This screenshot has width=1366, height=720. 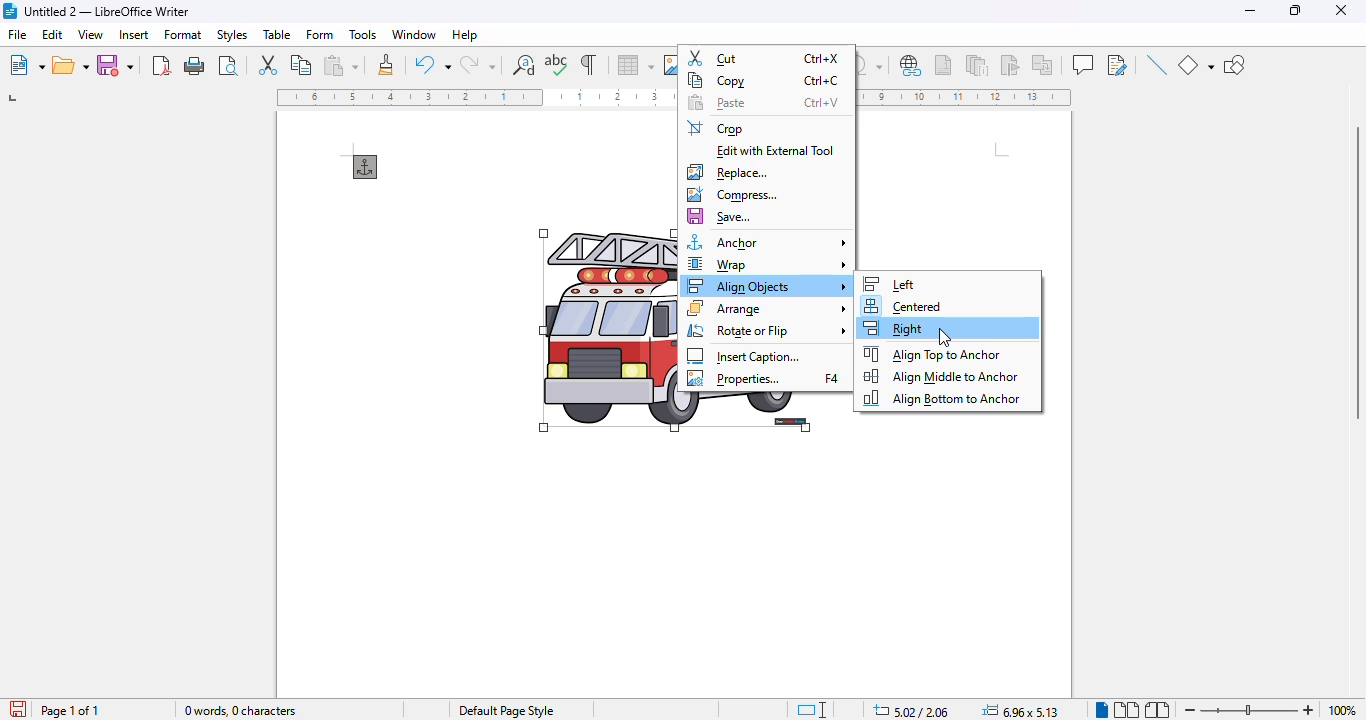 I want to click on ruler, so click(x=475, y=97).